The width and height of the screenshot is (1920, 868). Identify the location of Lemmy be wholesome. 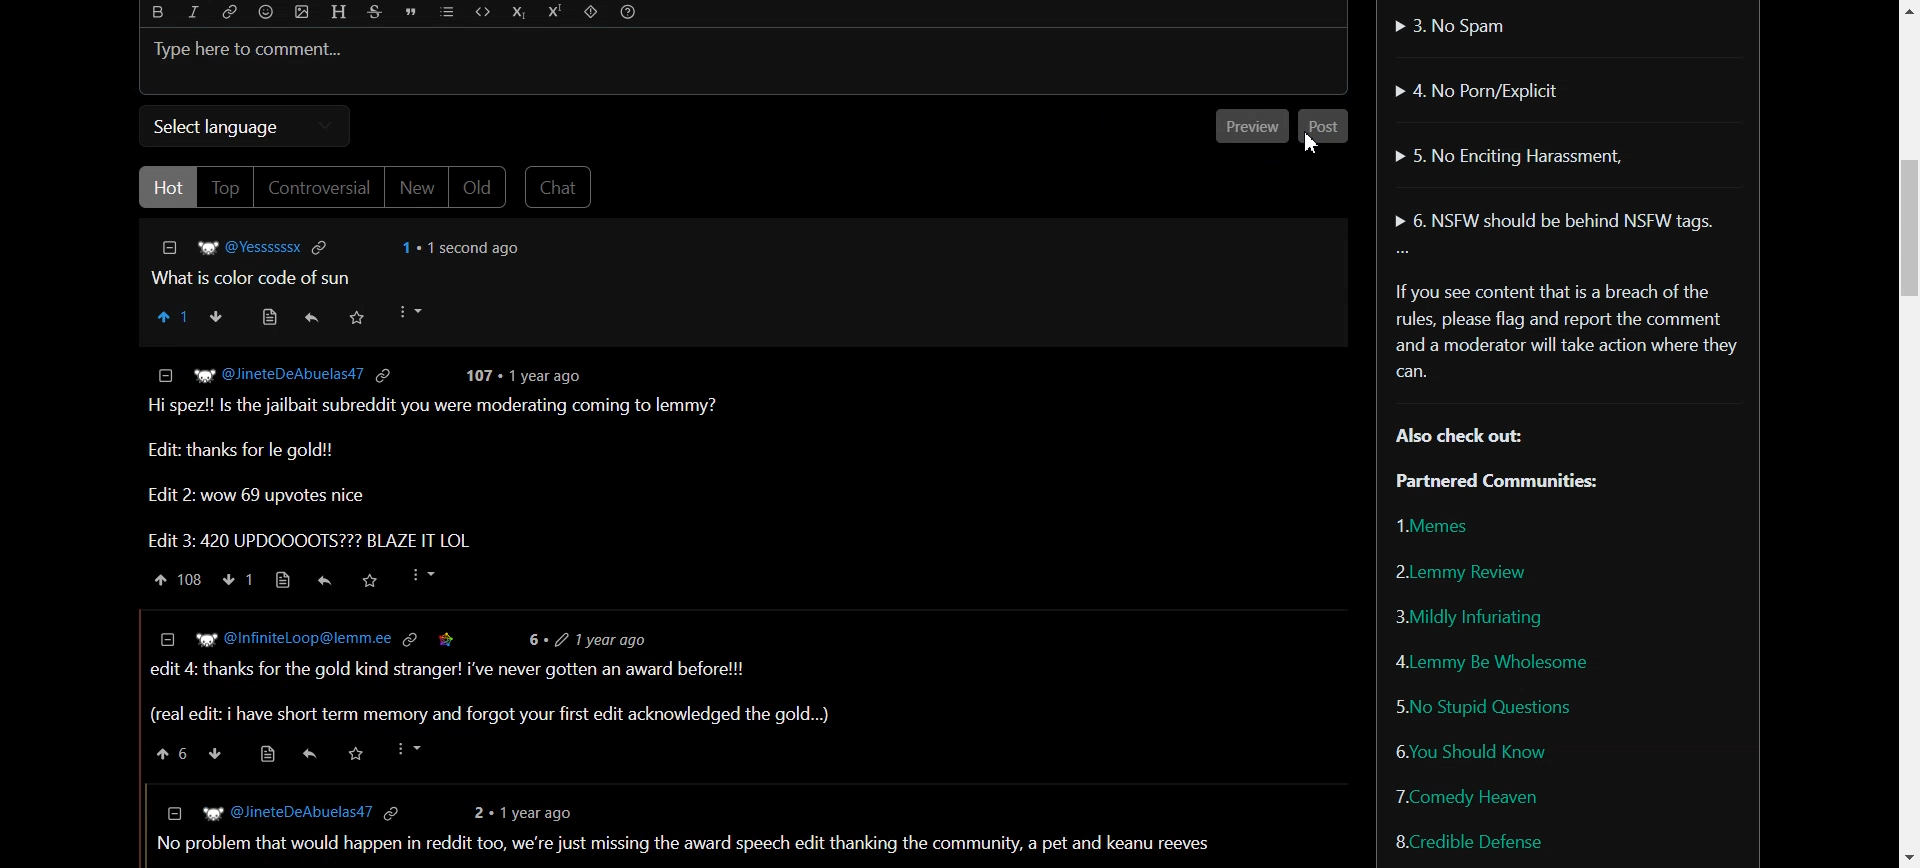
(1497, 662).